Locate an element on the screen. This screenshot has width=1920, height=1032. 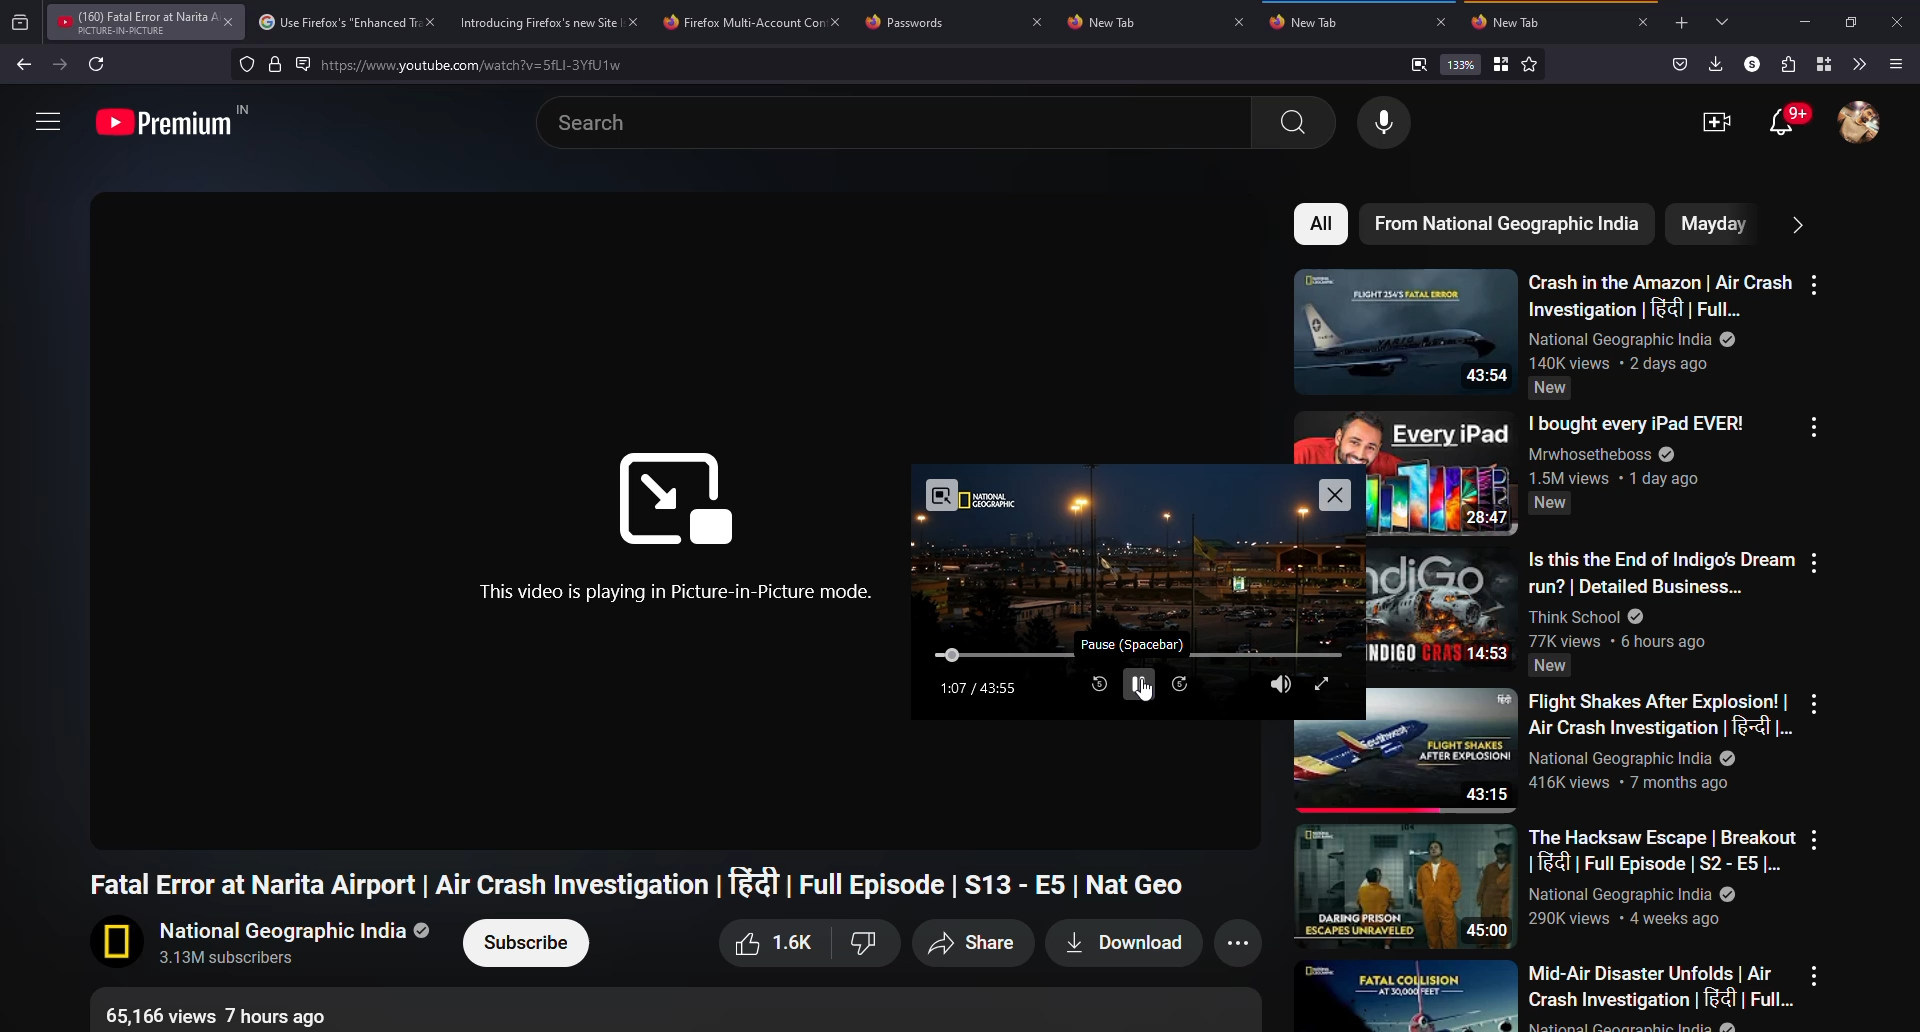
download is located at coordinates (1120, 944).